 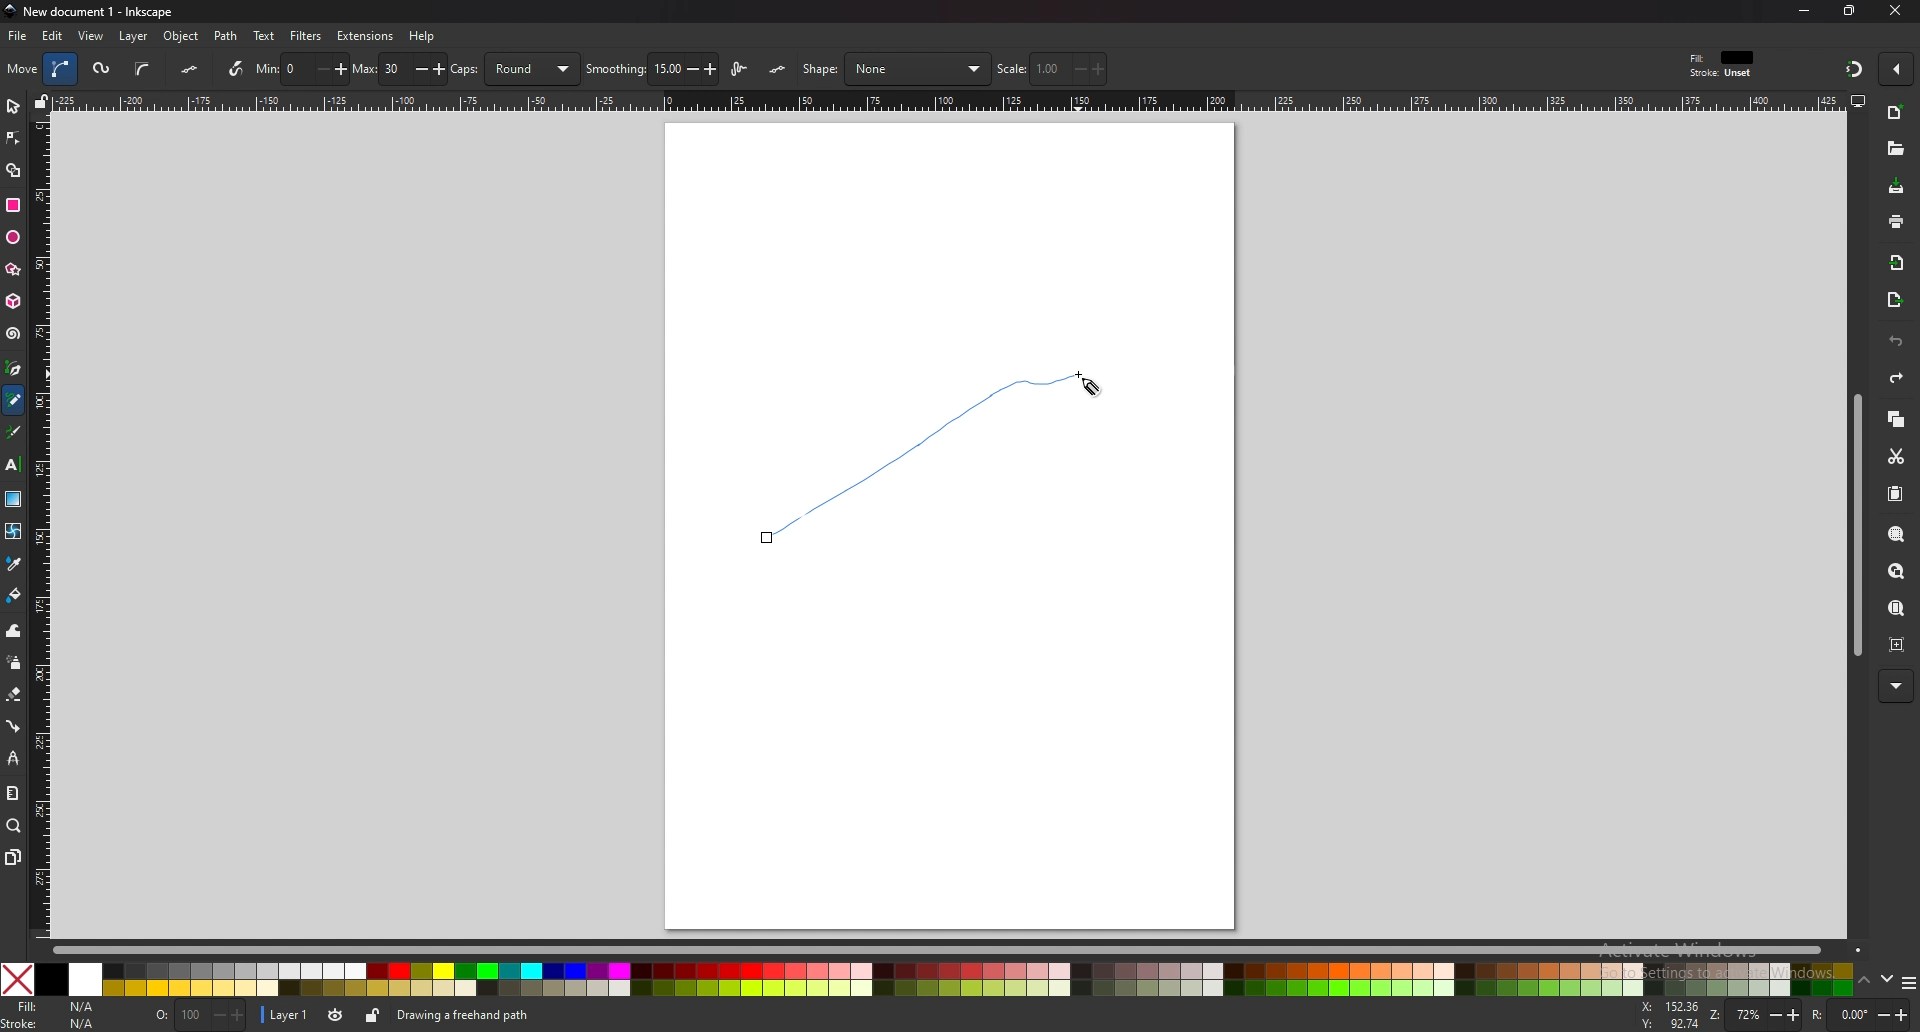 I want to click on scroll bar, so click(x=1857, y=526).